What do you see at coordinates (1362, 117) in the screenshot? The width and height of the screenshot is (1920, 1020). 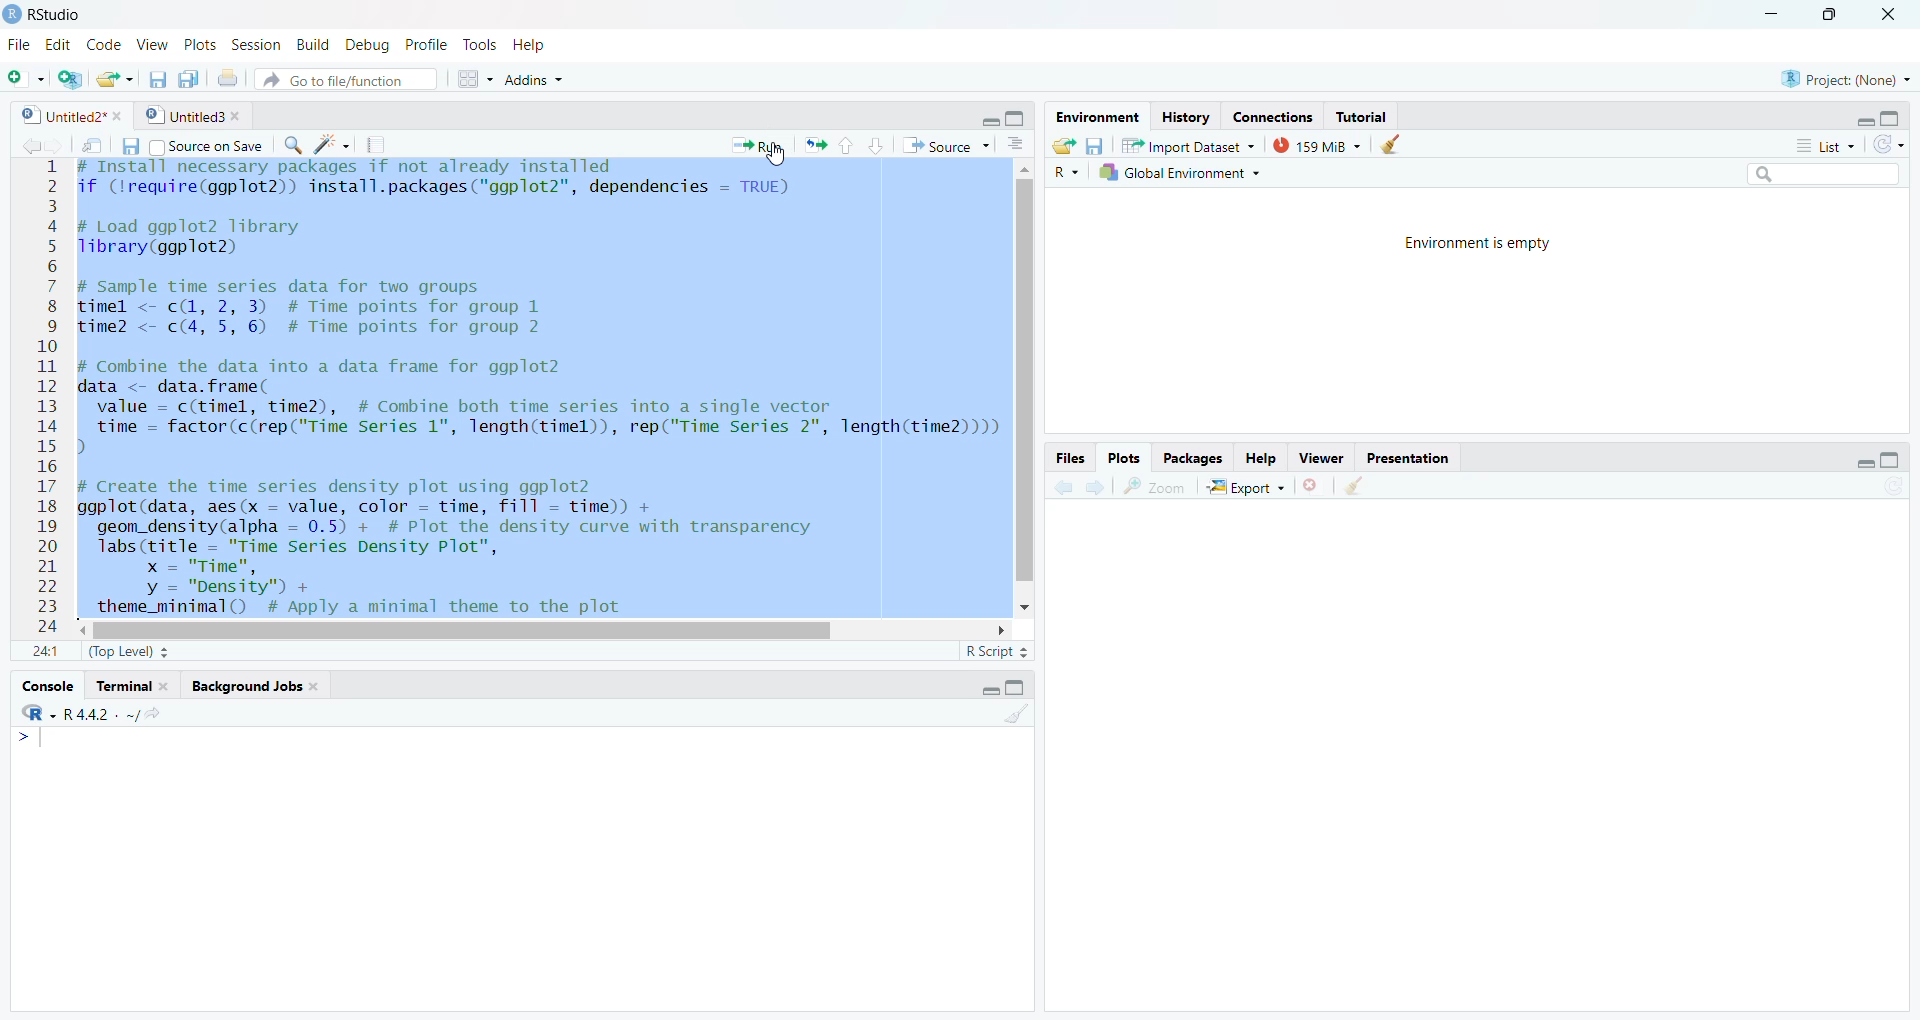 I see `Tutorial` at bounding box center [1362, 117].